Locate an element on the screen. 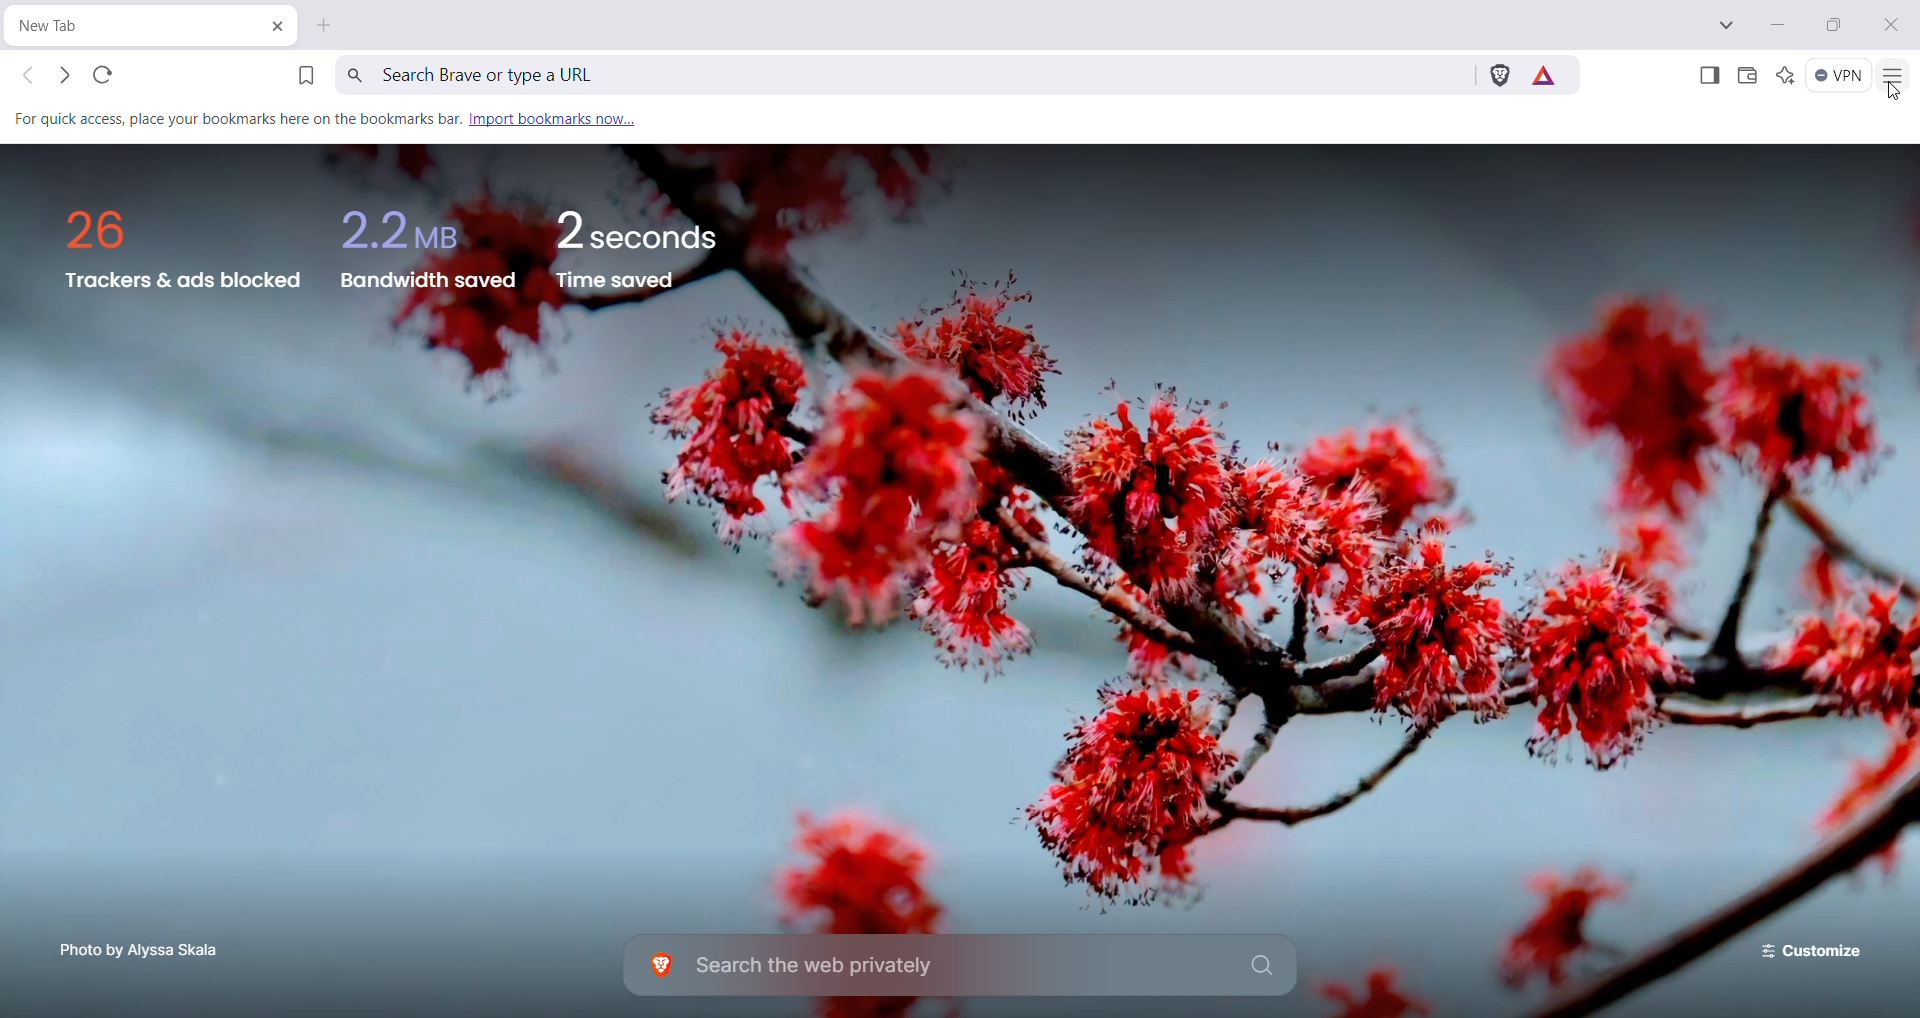 This screenshot has height=1018, width=1920. Brave Wallet is located at coordinates (1745, 76).